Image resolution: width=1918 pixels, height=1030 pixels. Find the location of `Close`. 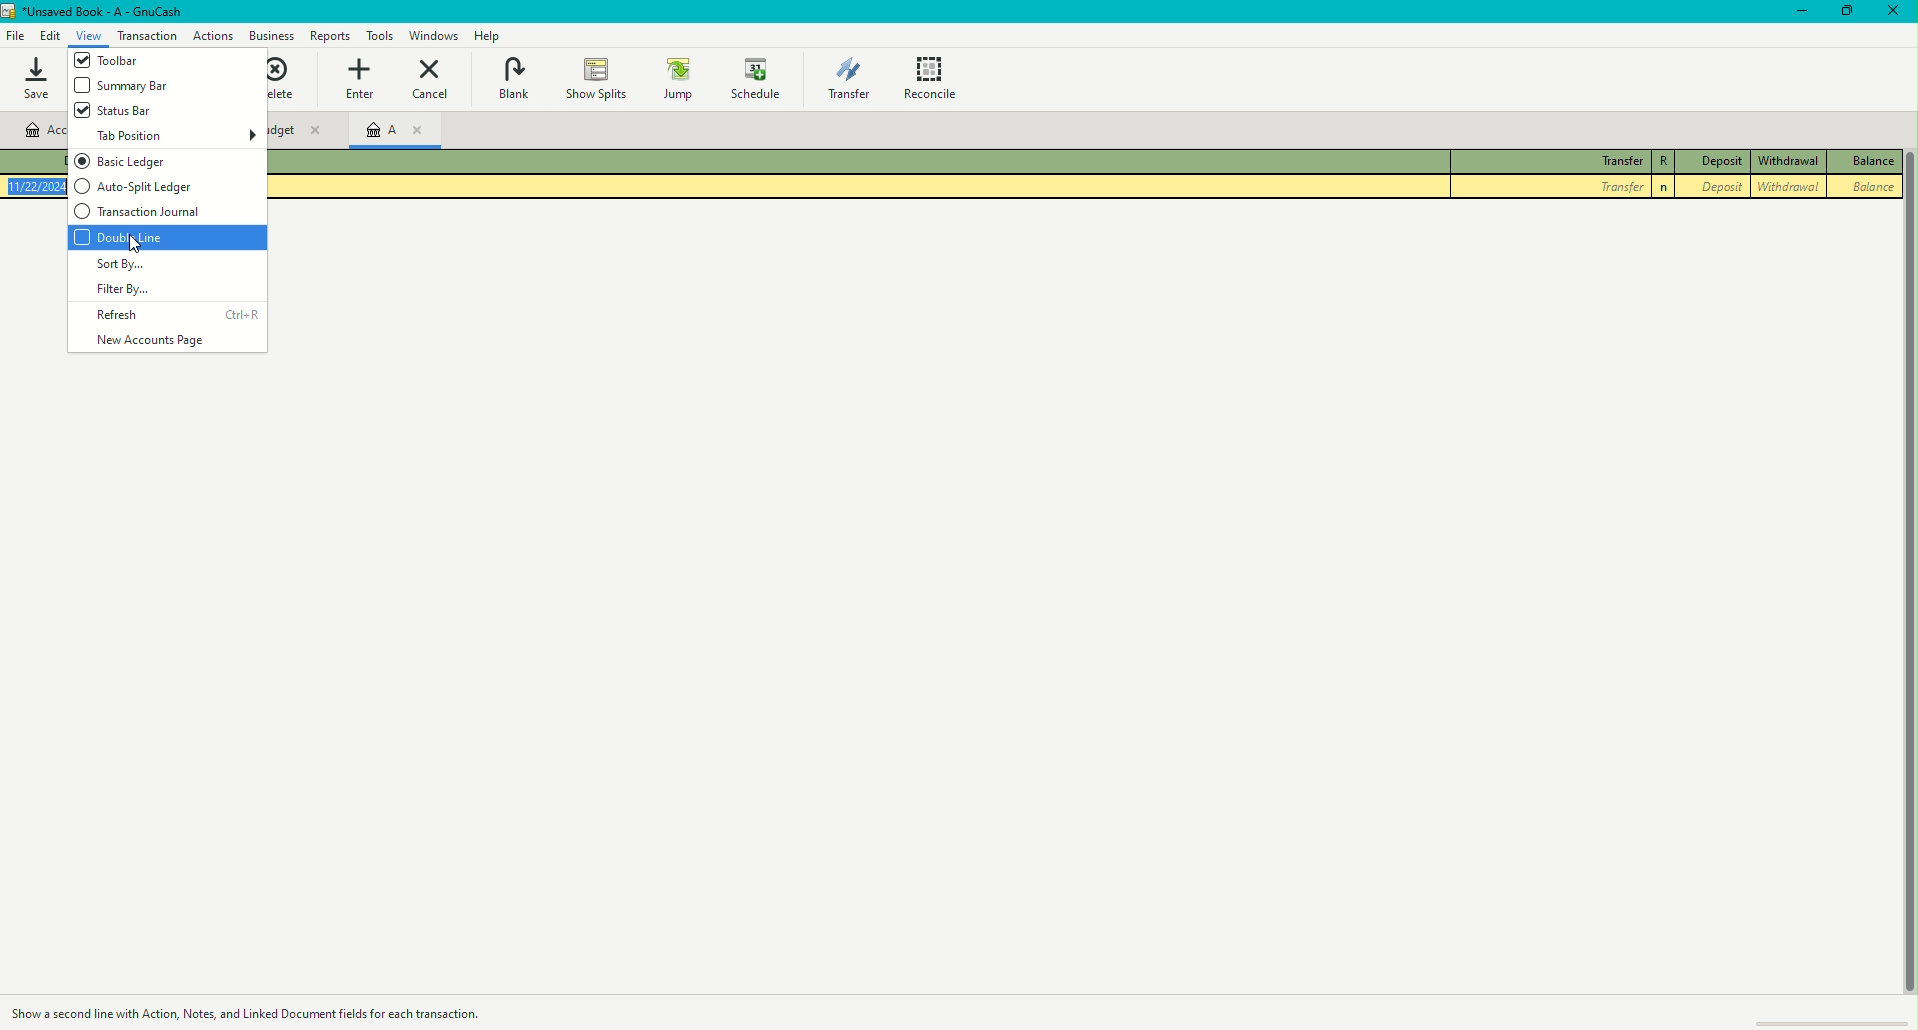

Close is located at coordinates (1898, 12).